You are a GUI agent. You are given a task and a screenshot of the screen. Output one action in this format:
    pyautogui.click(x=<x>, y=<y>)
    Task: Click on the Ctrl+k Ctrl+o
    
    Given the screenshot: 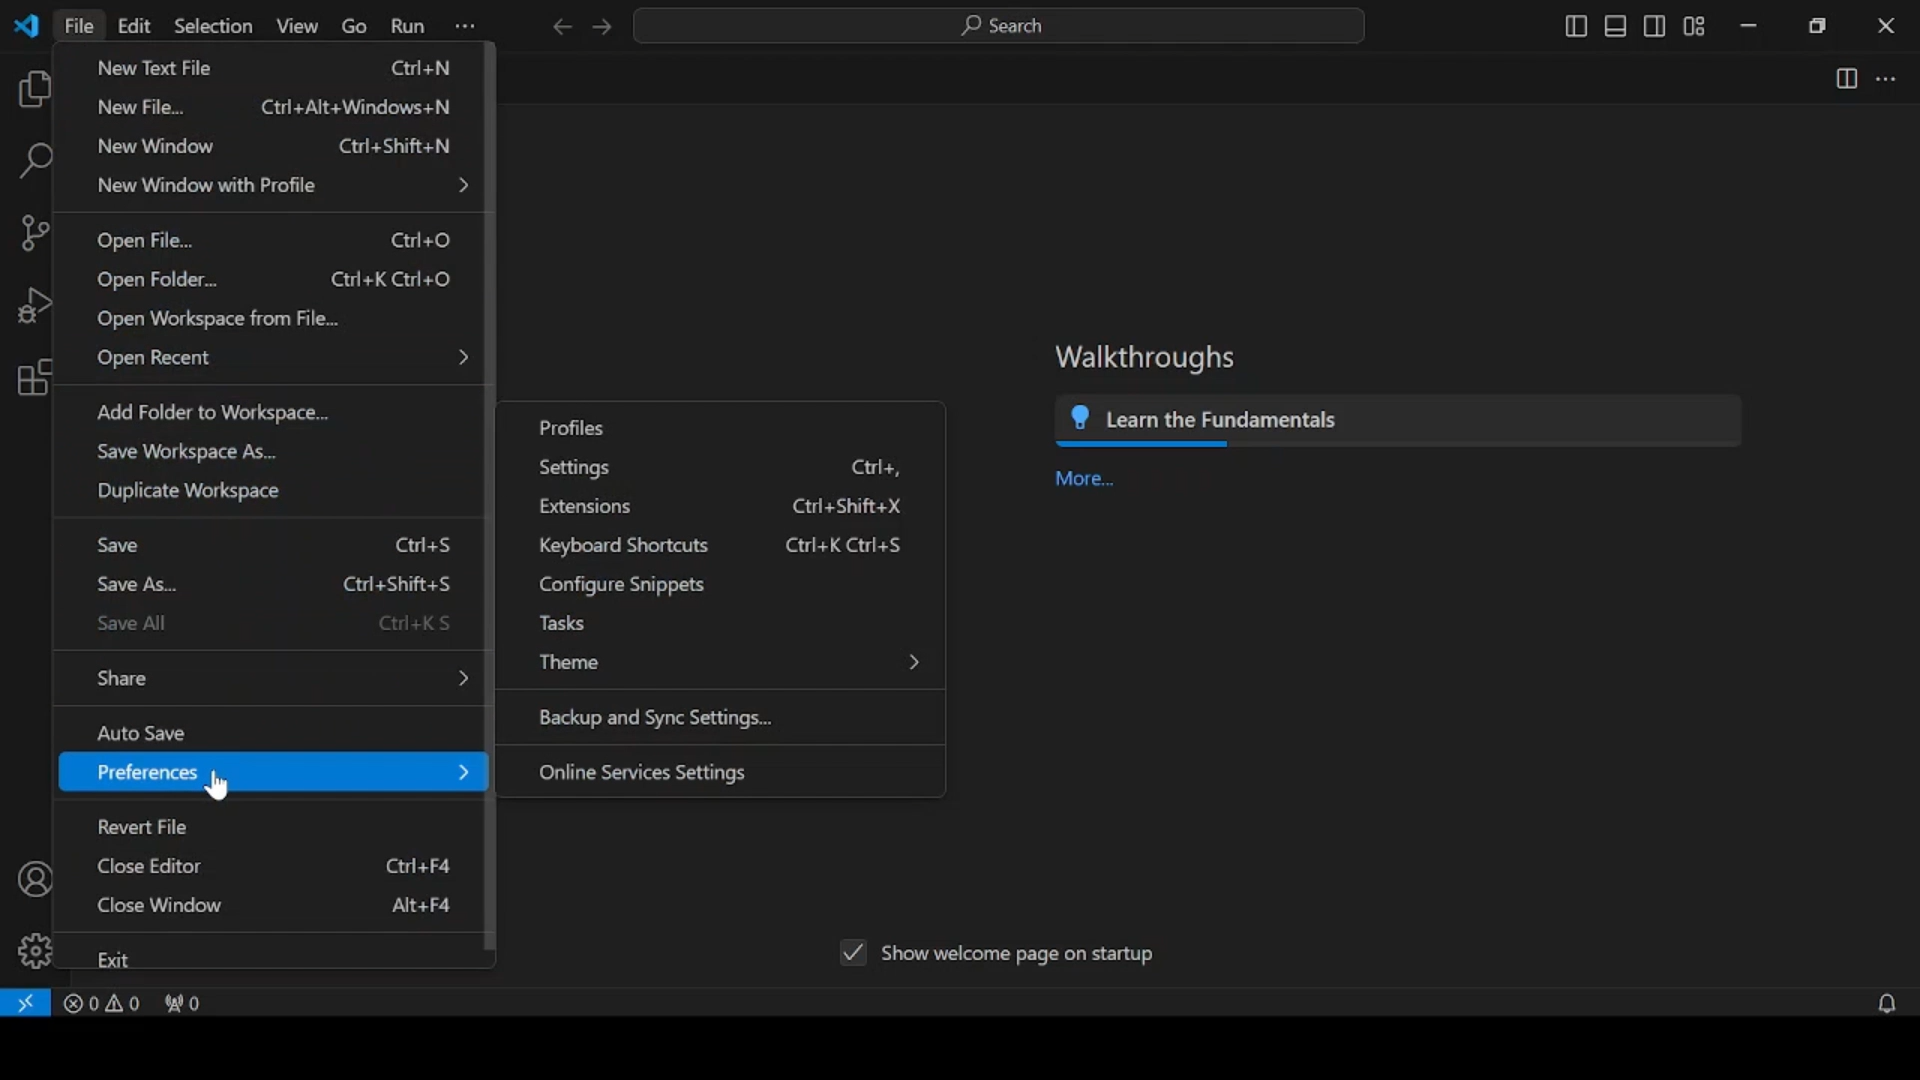 What is the action you would take?
    pyautogui.click(x=393, y=279)
    